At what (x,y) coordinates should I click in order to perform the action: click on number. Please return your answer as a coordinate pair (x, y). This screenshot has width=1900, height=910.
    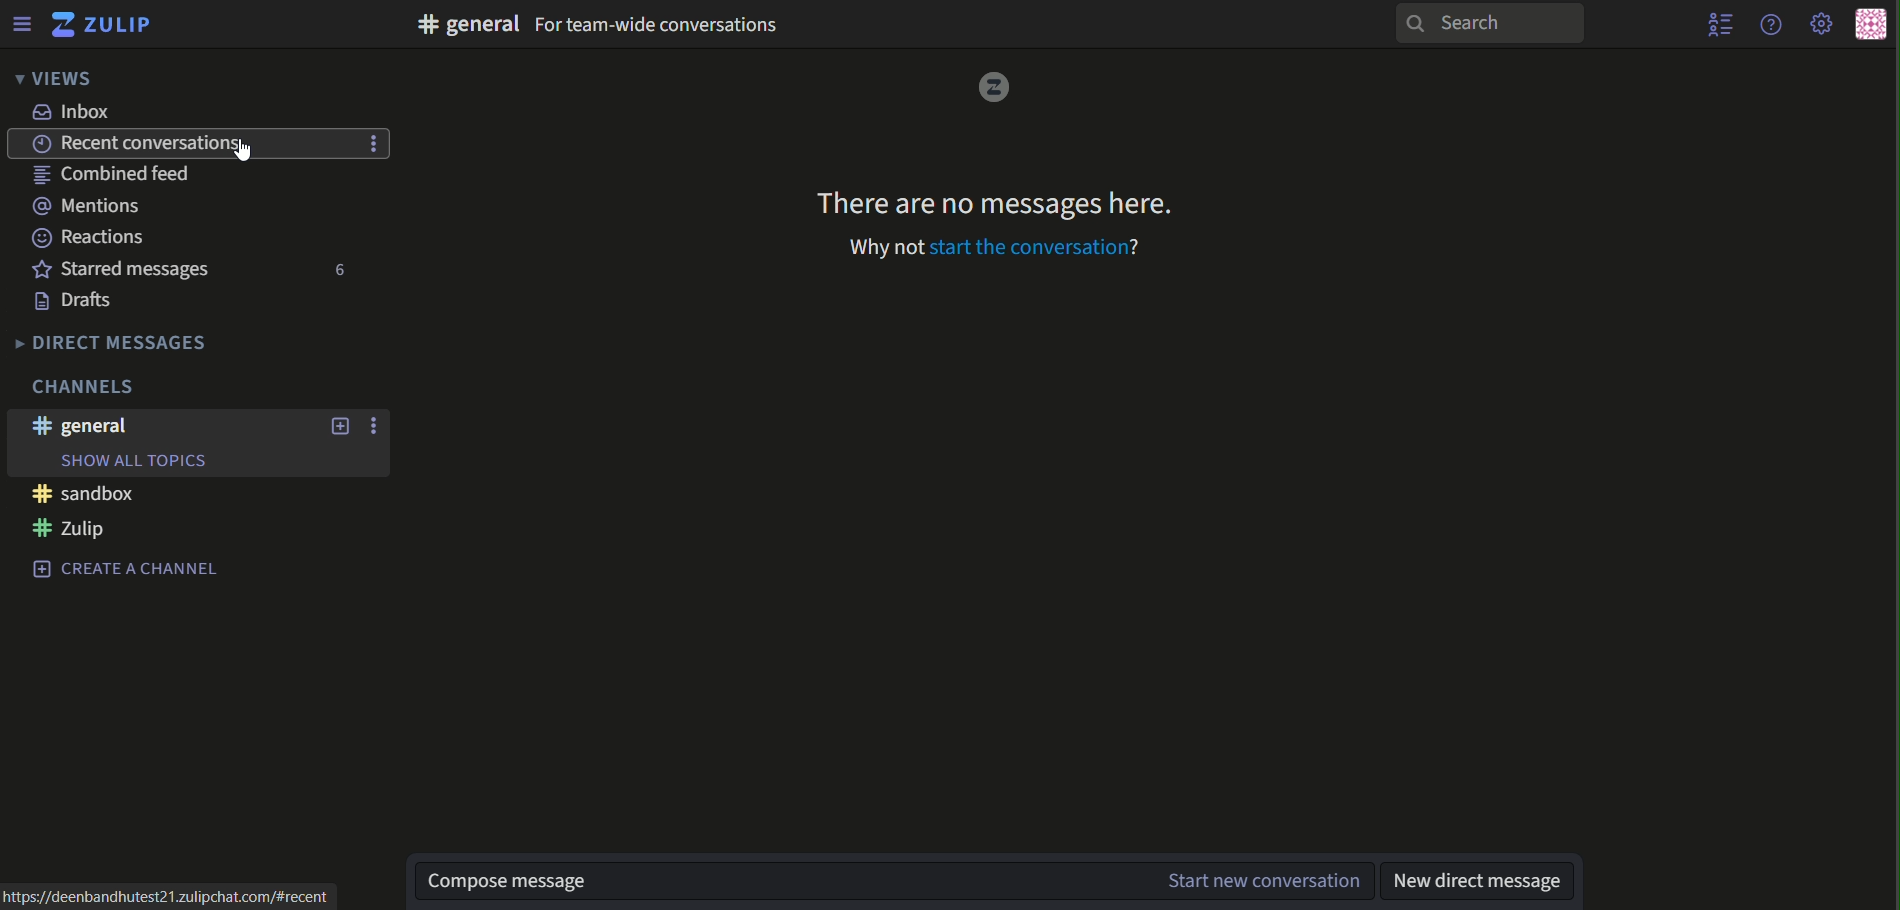
    Looking at the image, I should click on (335, 272).